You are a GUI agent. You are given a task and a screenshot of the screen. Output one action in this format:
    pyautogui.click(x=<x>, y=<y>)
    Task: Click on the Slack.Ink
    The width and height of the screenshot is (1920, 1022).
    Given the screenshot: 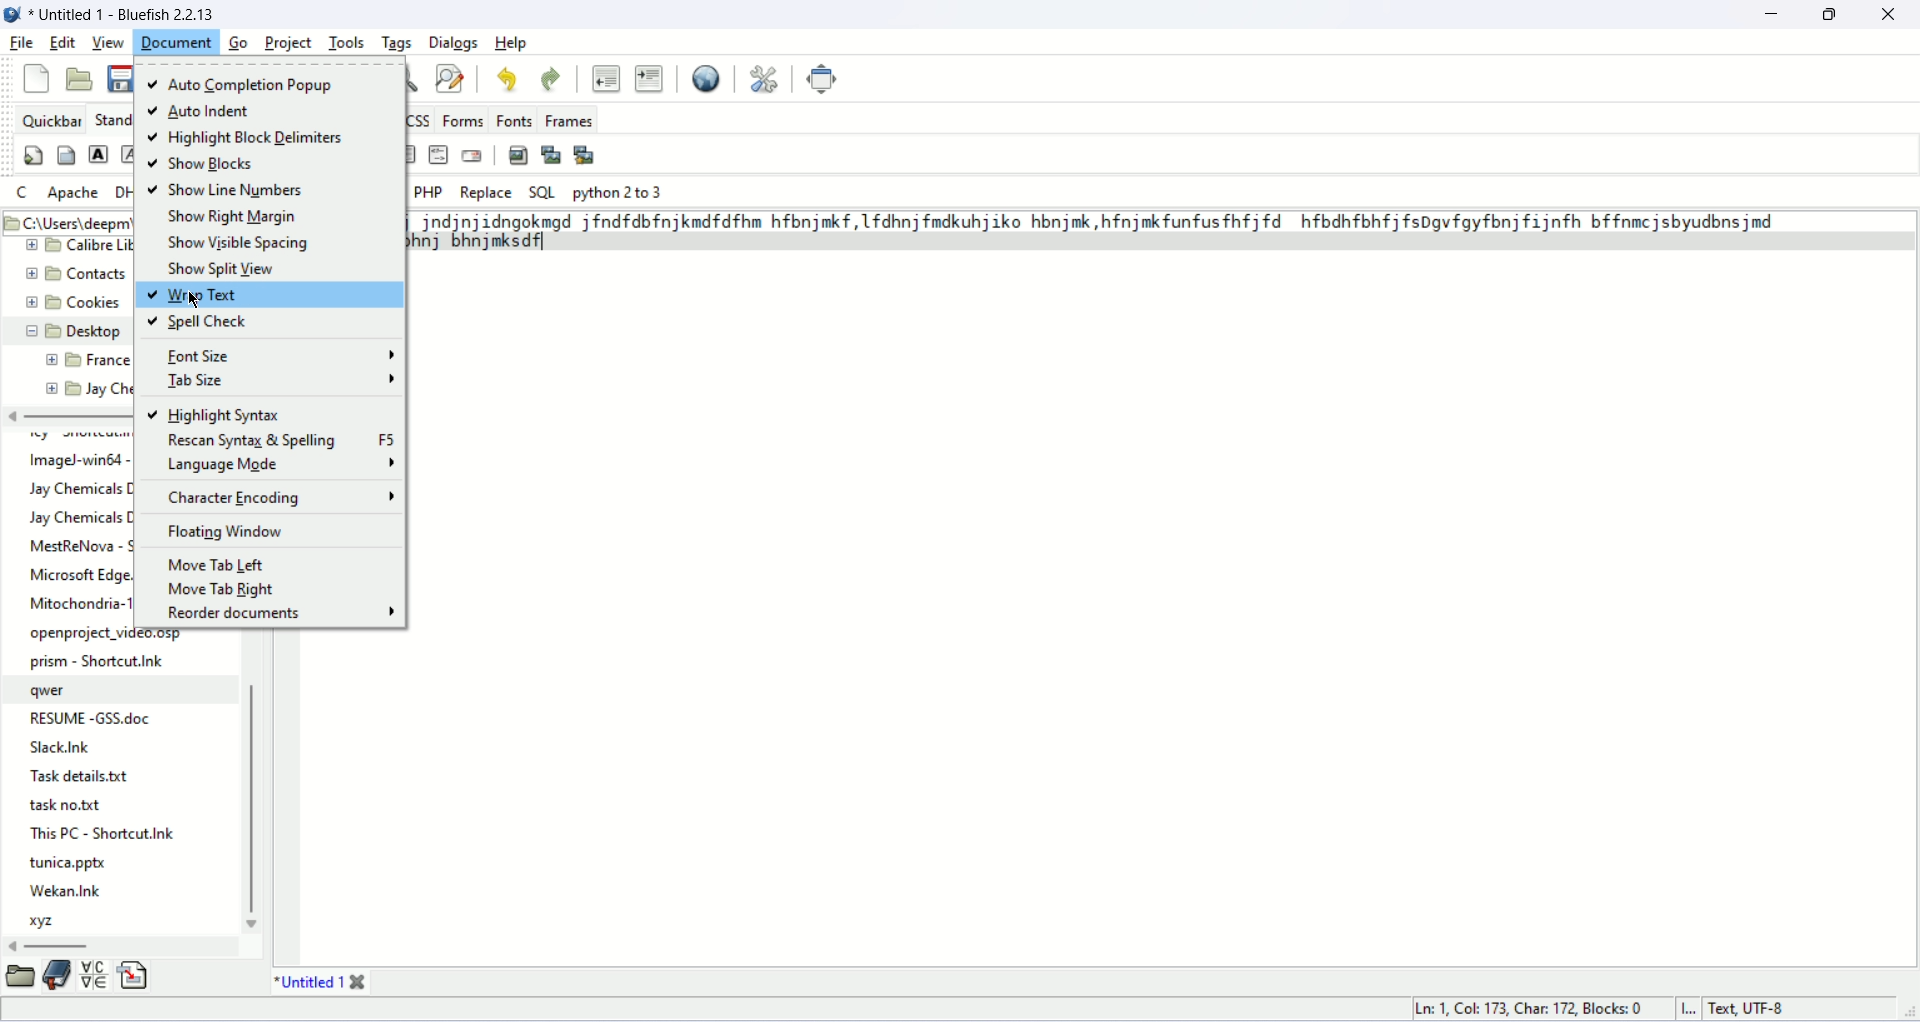 What is the action you would take?
    pyautogui.click(x=55, y=748)
    